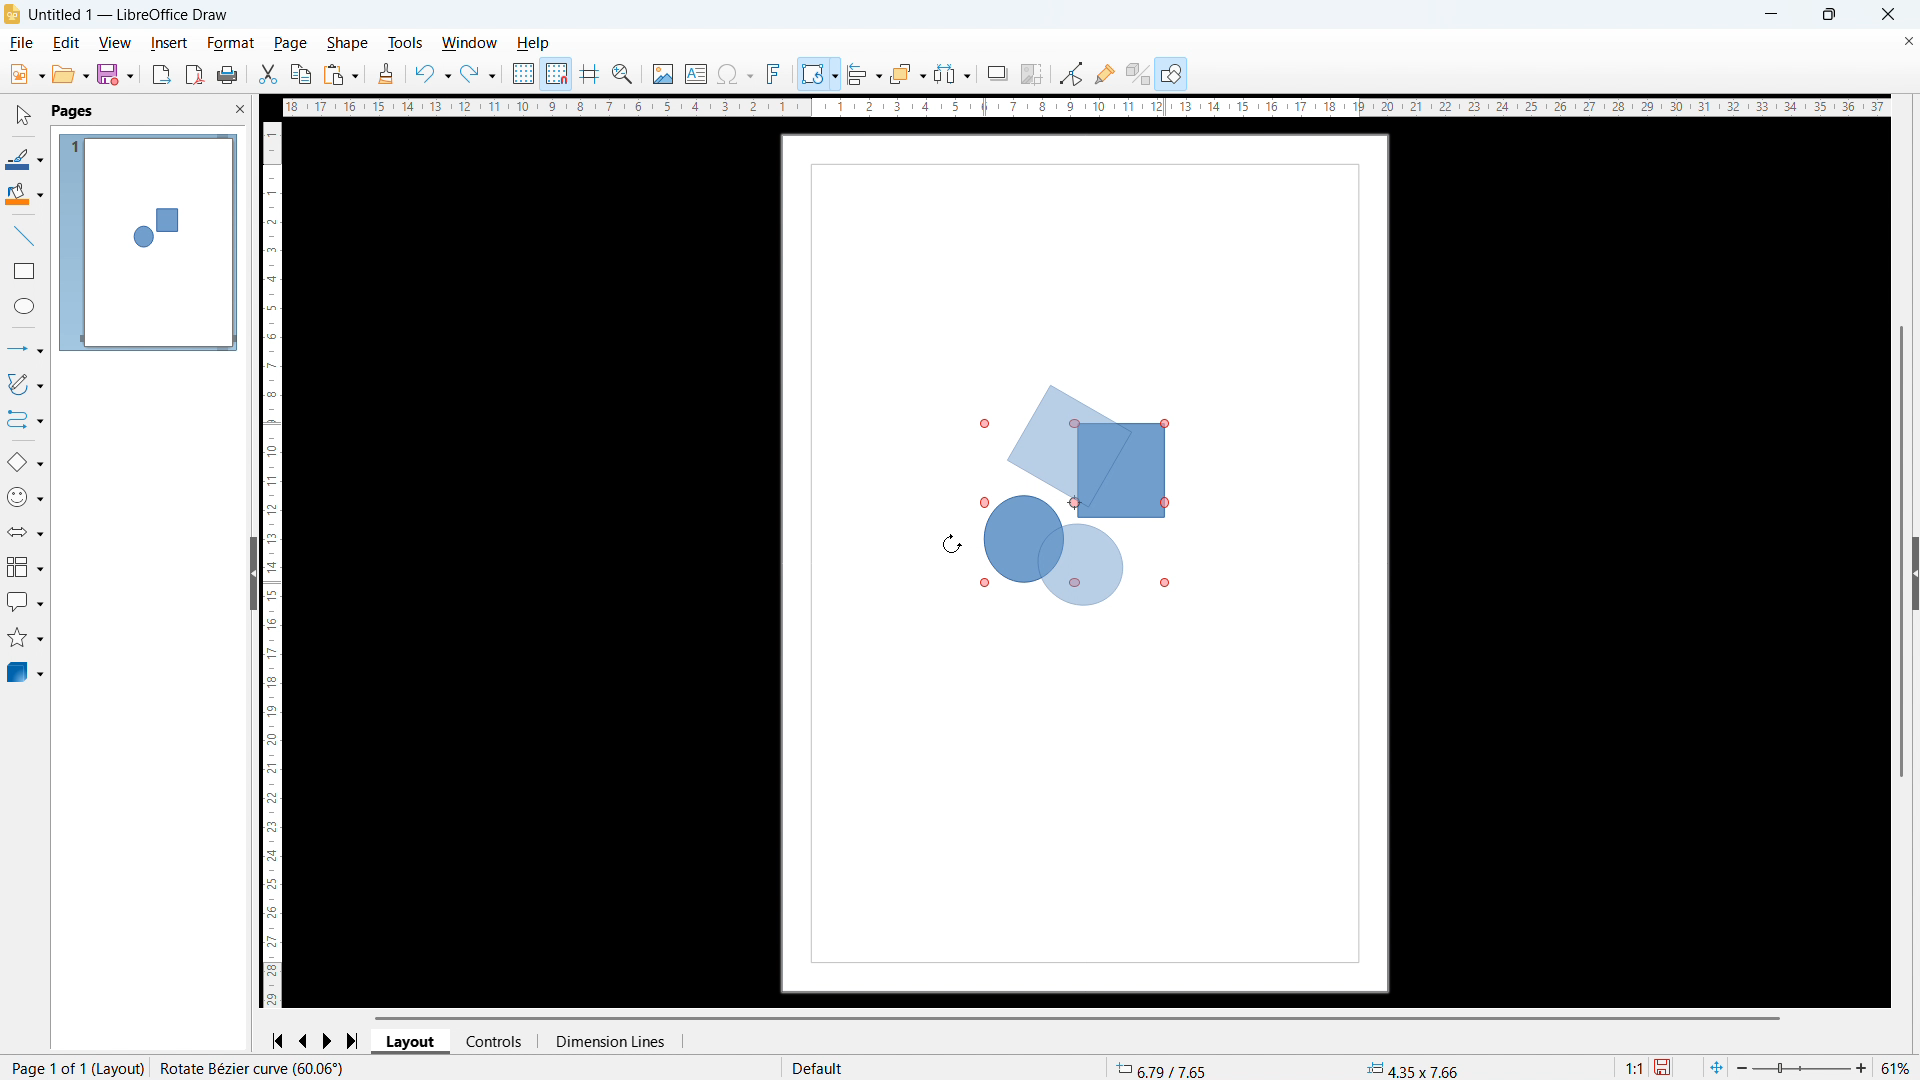 The height and width of the screenshot is (1080, 1920). I want to click on Tools , so click(406, 42).